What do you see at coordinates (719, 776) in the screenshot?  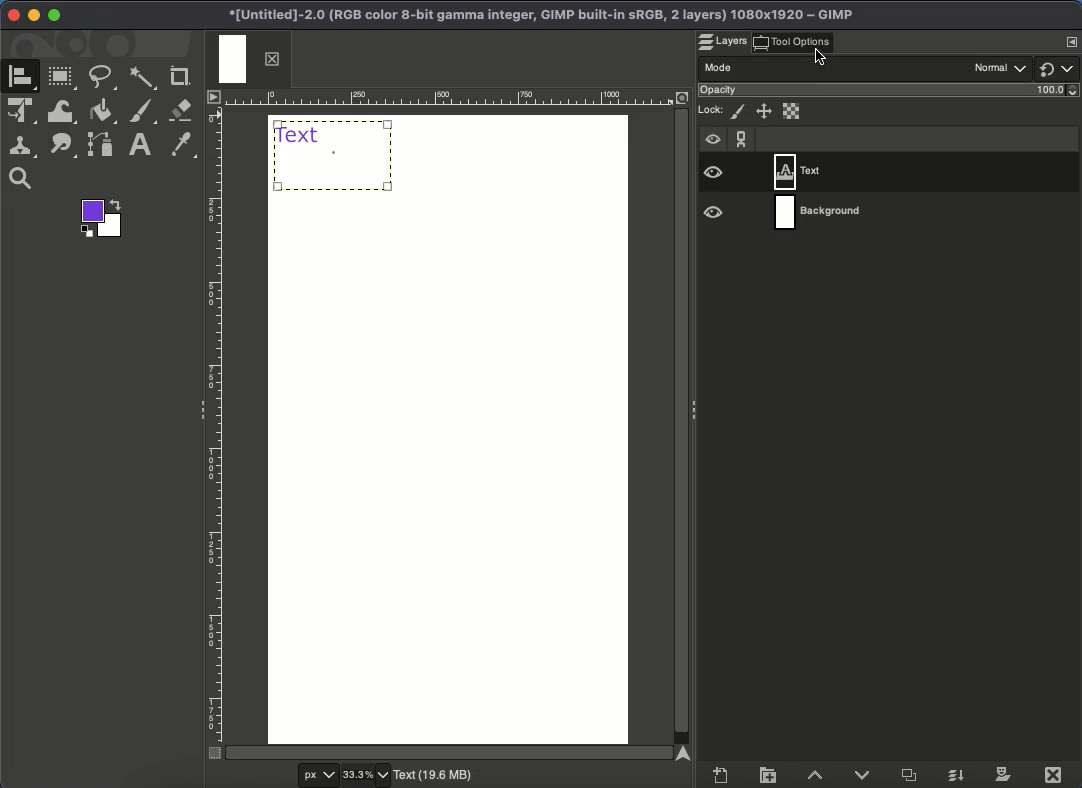 I see `Create new layer` at bounding box center [719, 776].